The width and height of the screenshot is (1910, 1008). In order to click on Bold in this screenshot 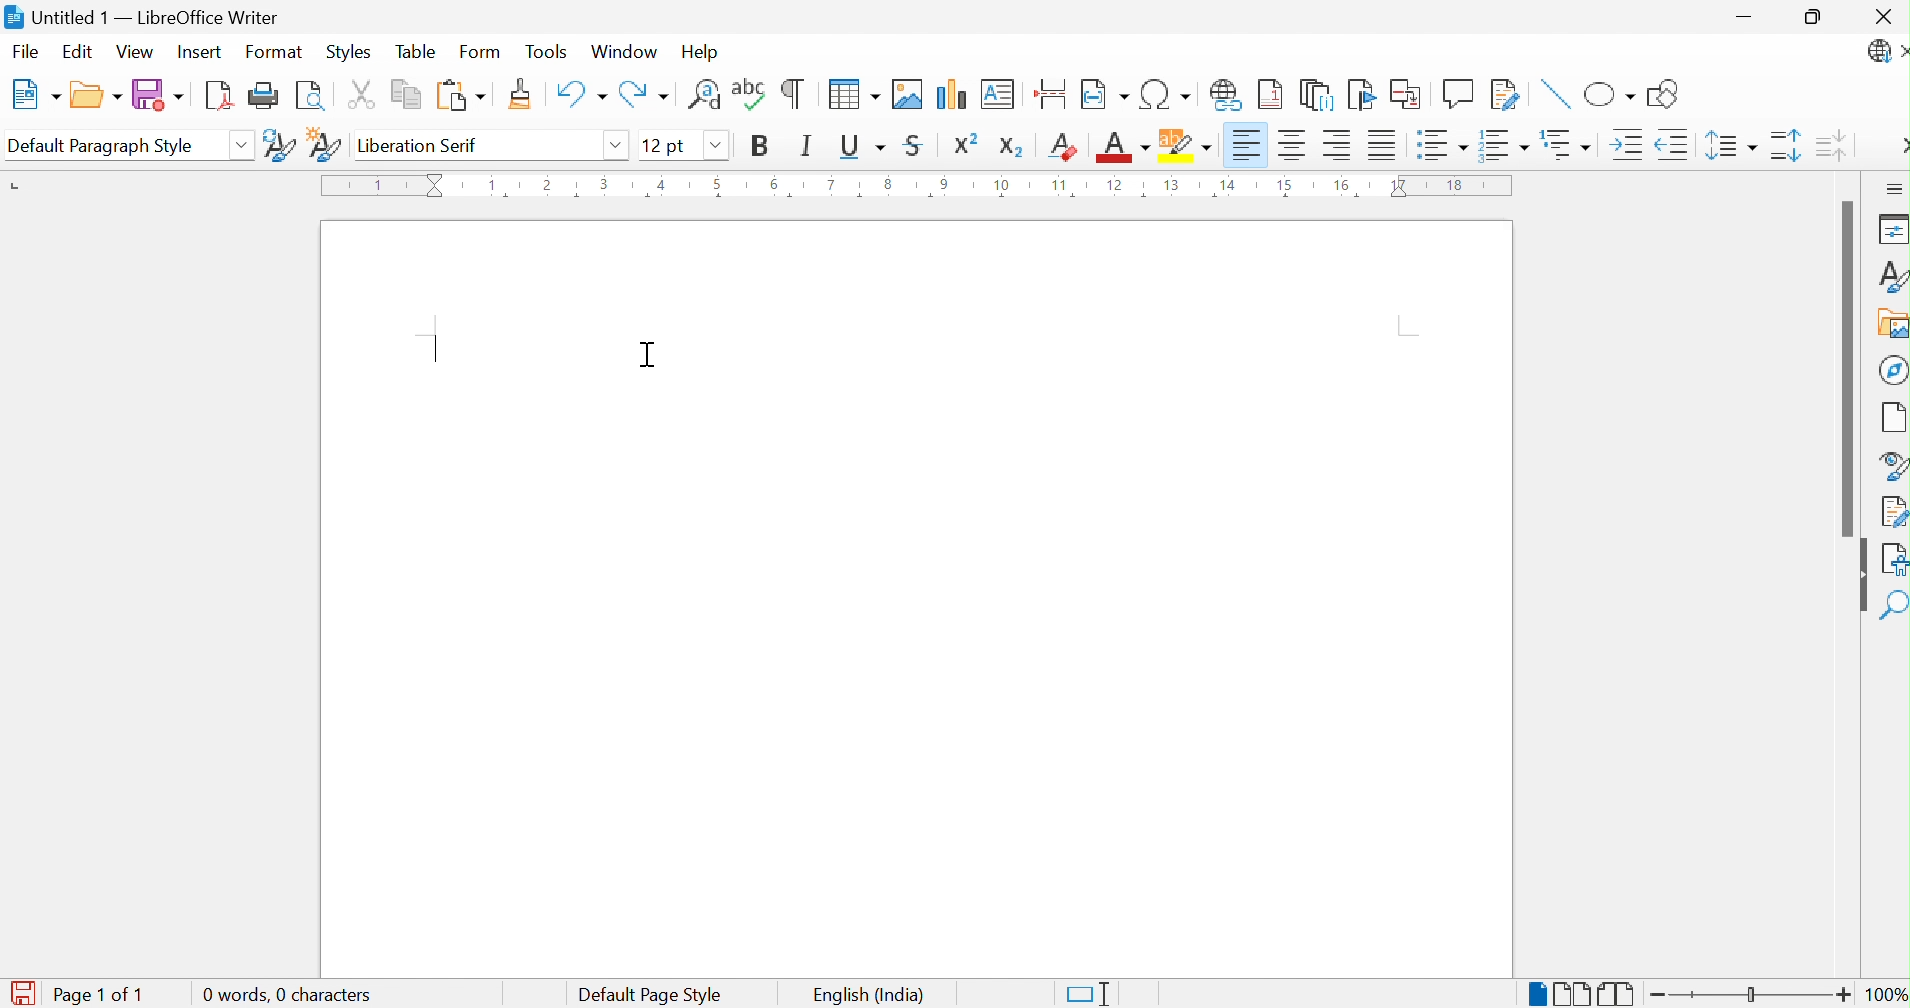, I will do `click(761, 143)`.